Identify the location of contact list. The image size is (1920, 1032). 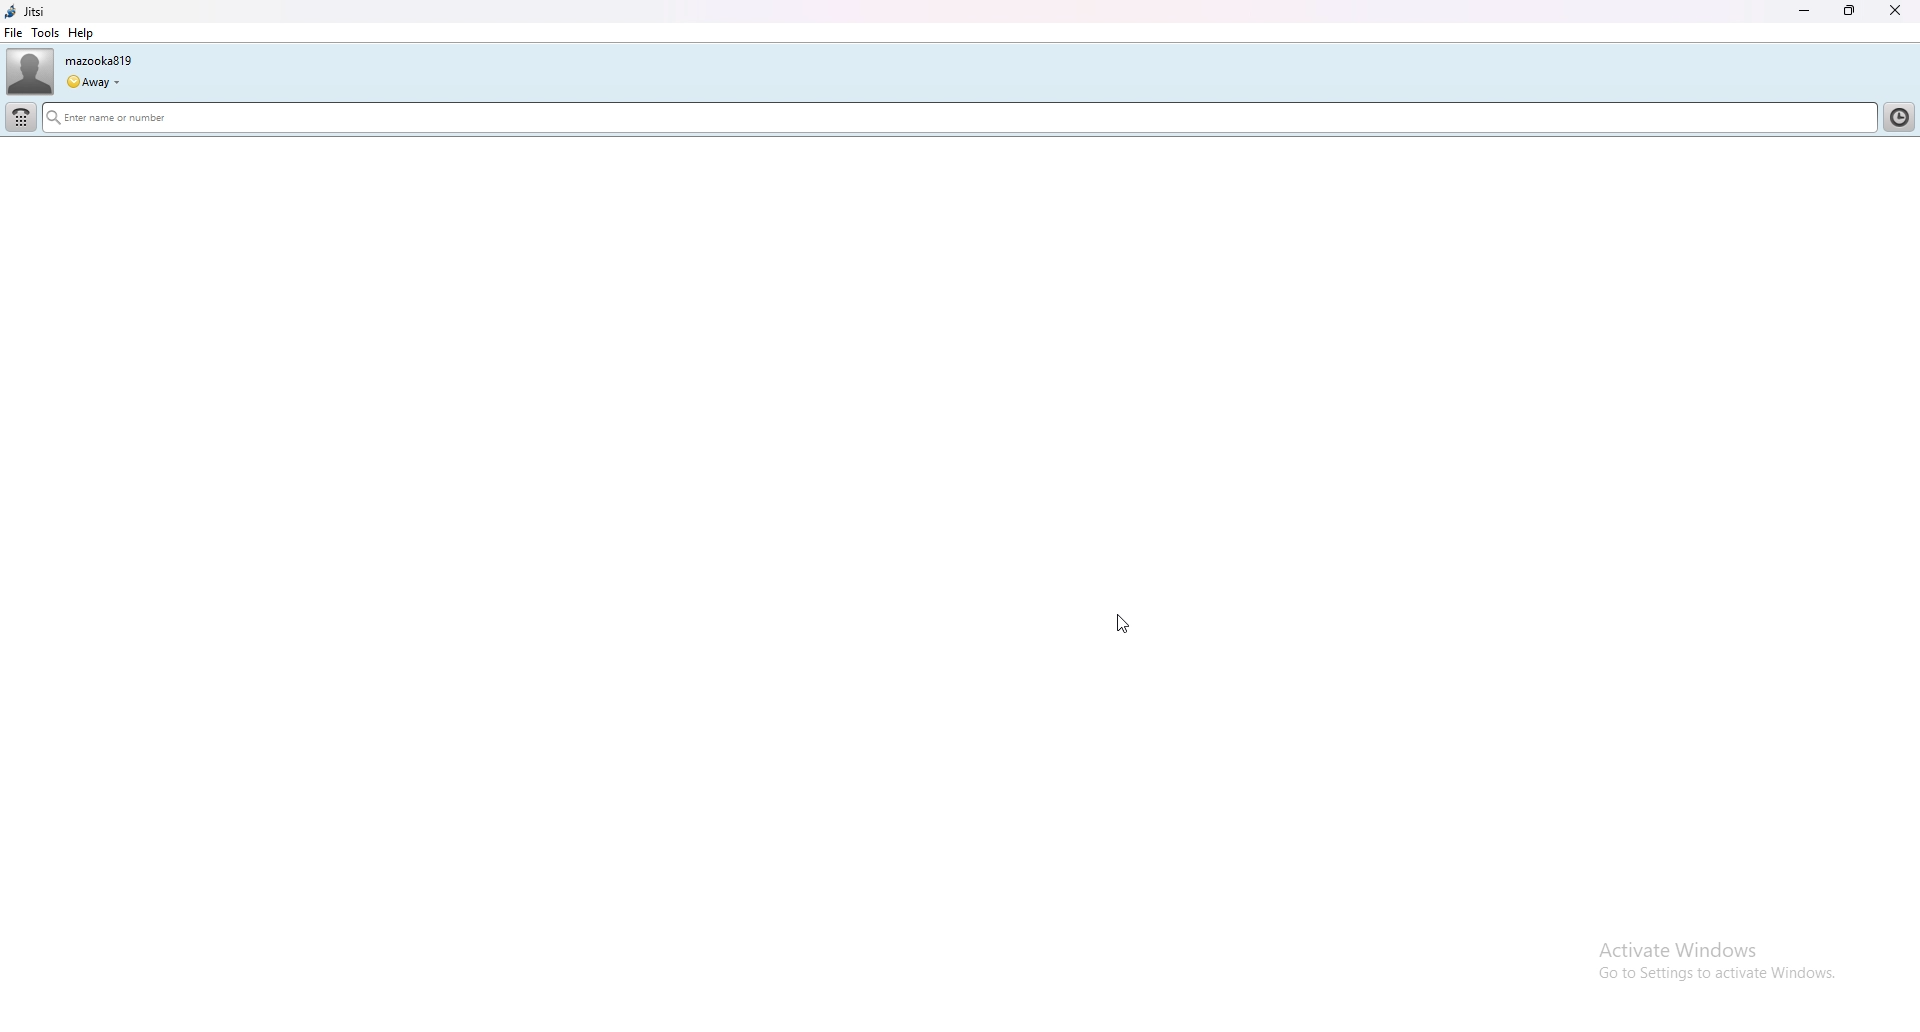
(1903, 115).